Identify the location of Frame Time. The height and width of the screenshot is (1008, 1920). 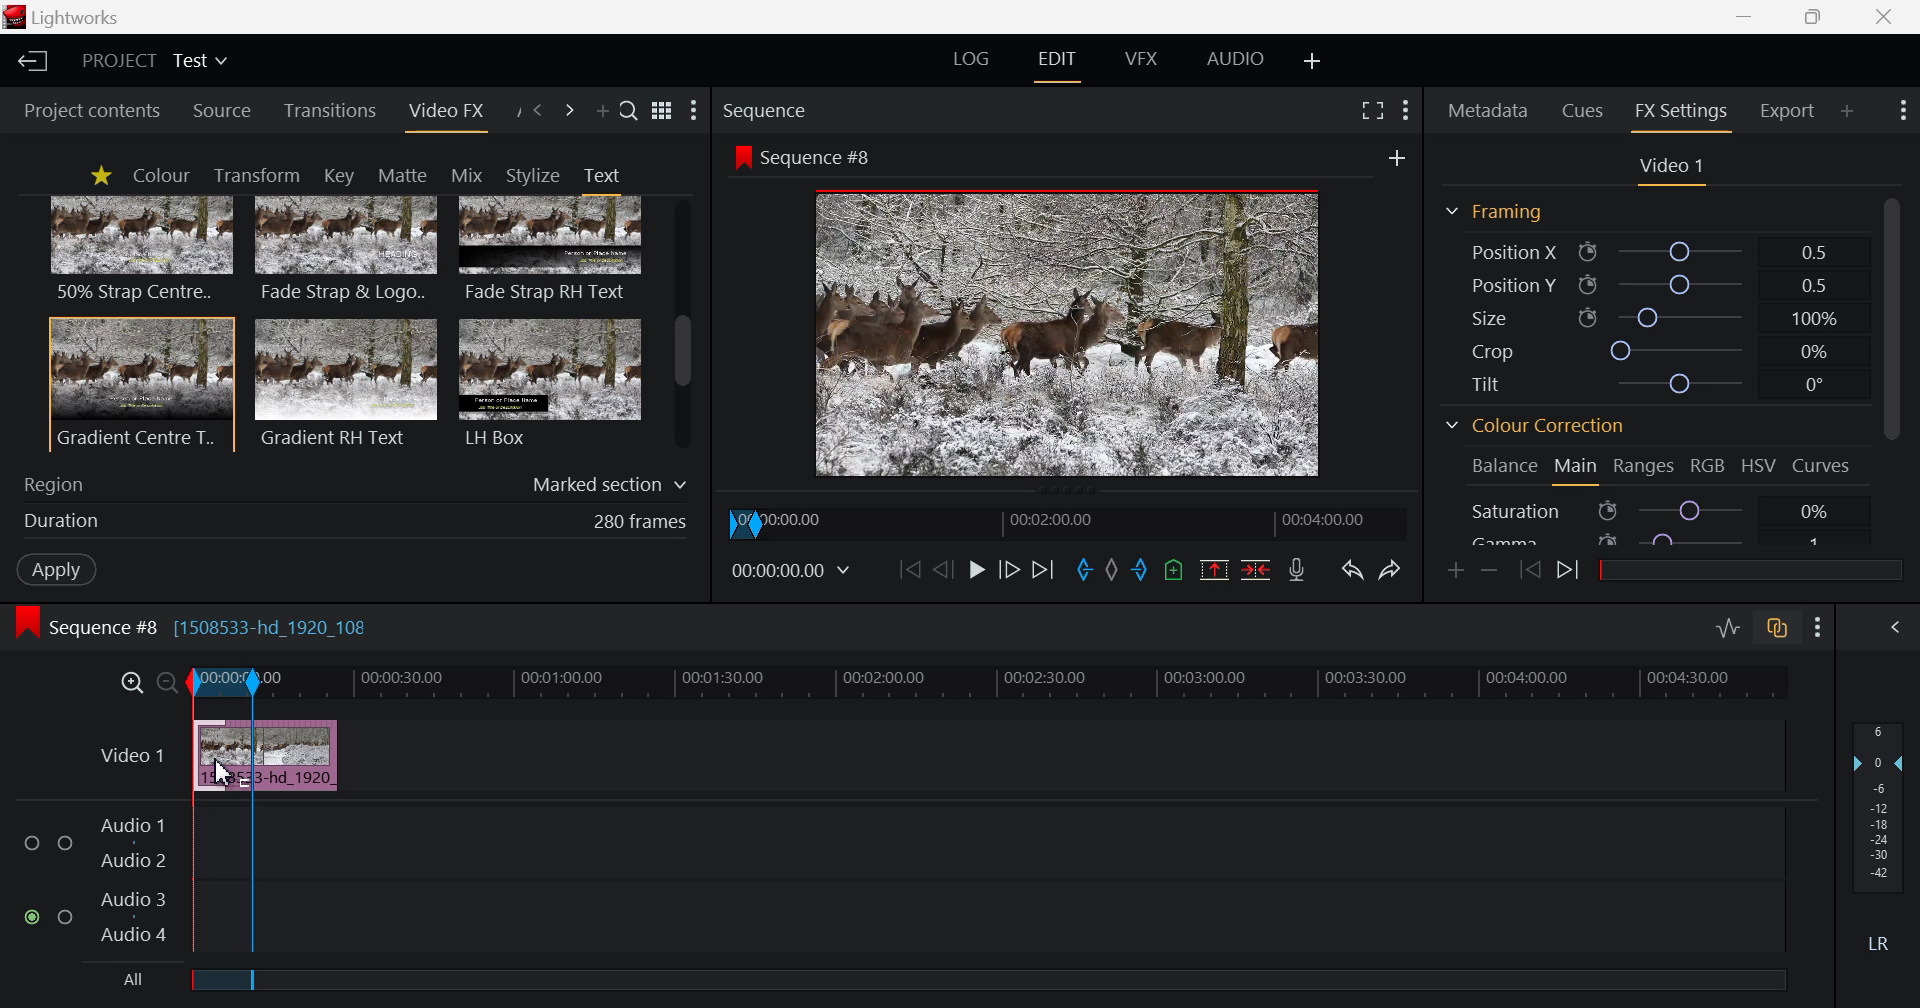
(796, 571).